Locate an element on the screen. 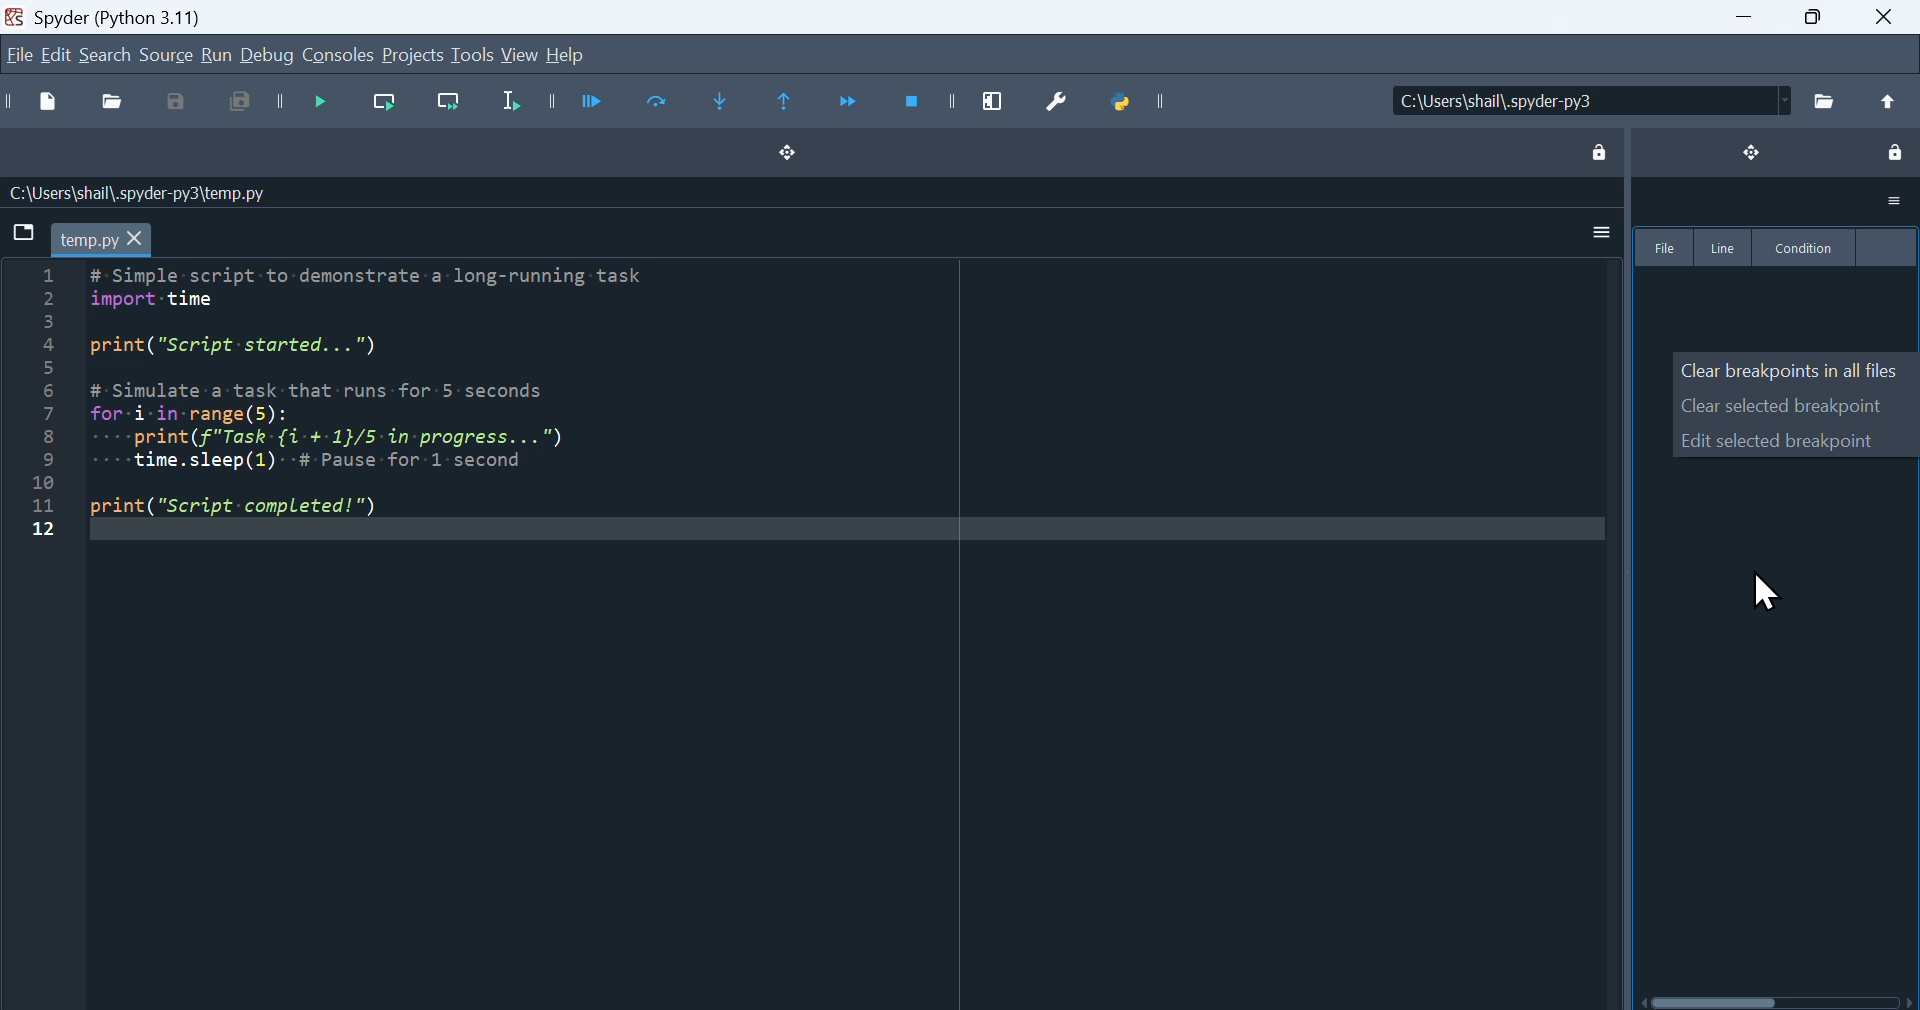  Open file is located at coordinates (119, 101).